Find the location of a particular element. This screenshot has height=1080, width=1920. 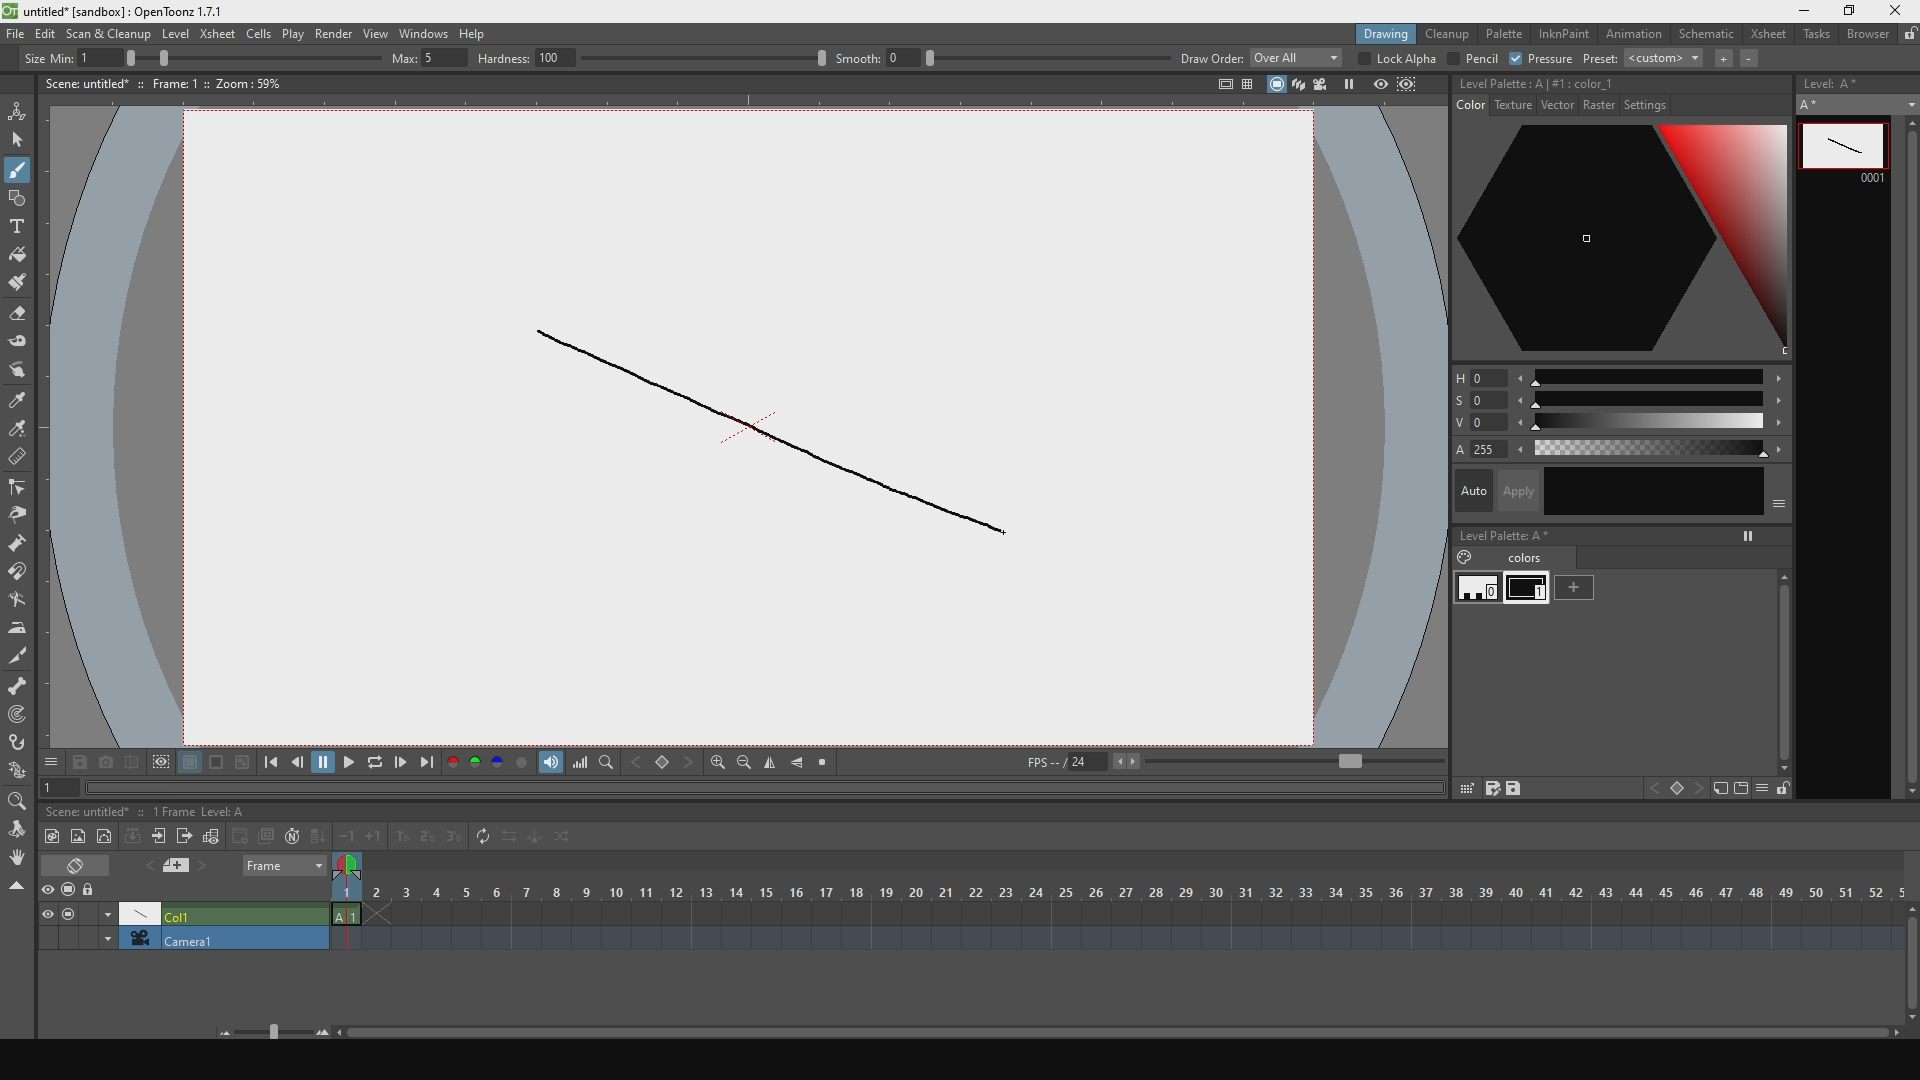

tasks is located at coordinates (1818, 39).